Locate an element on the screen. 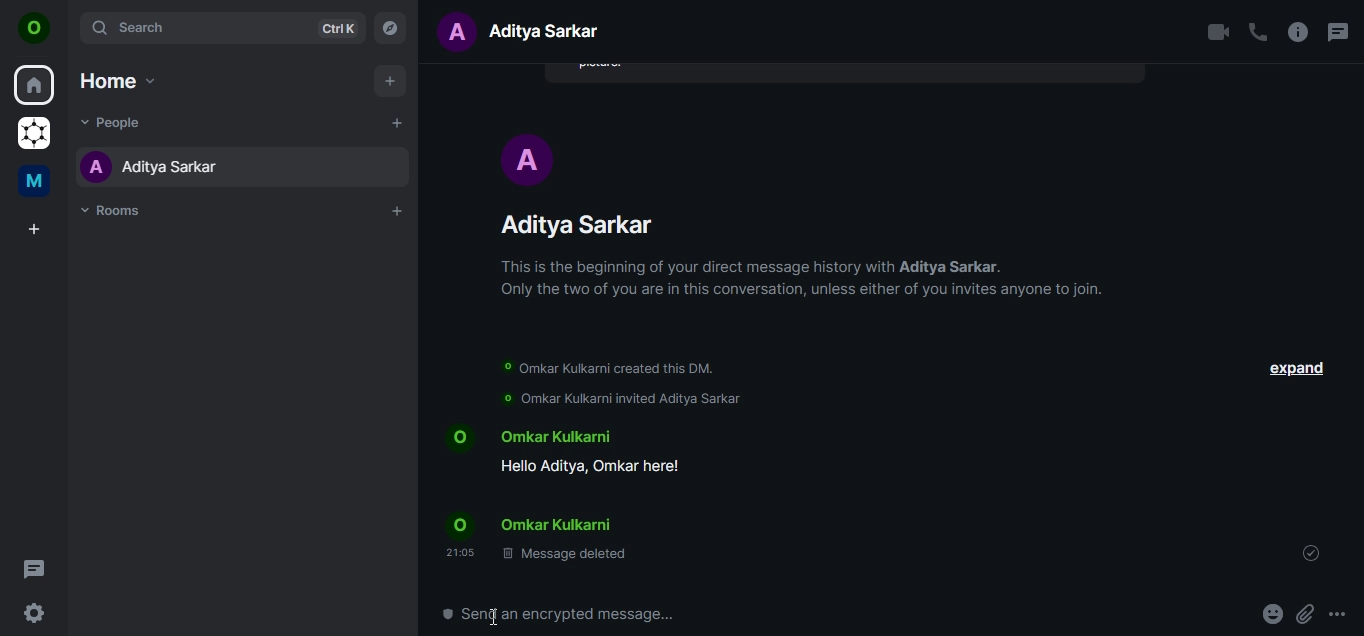 The width and height of the screenshot is (1364, 636). text is located at coordinates (531, 30).